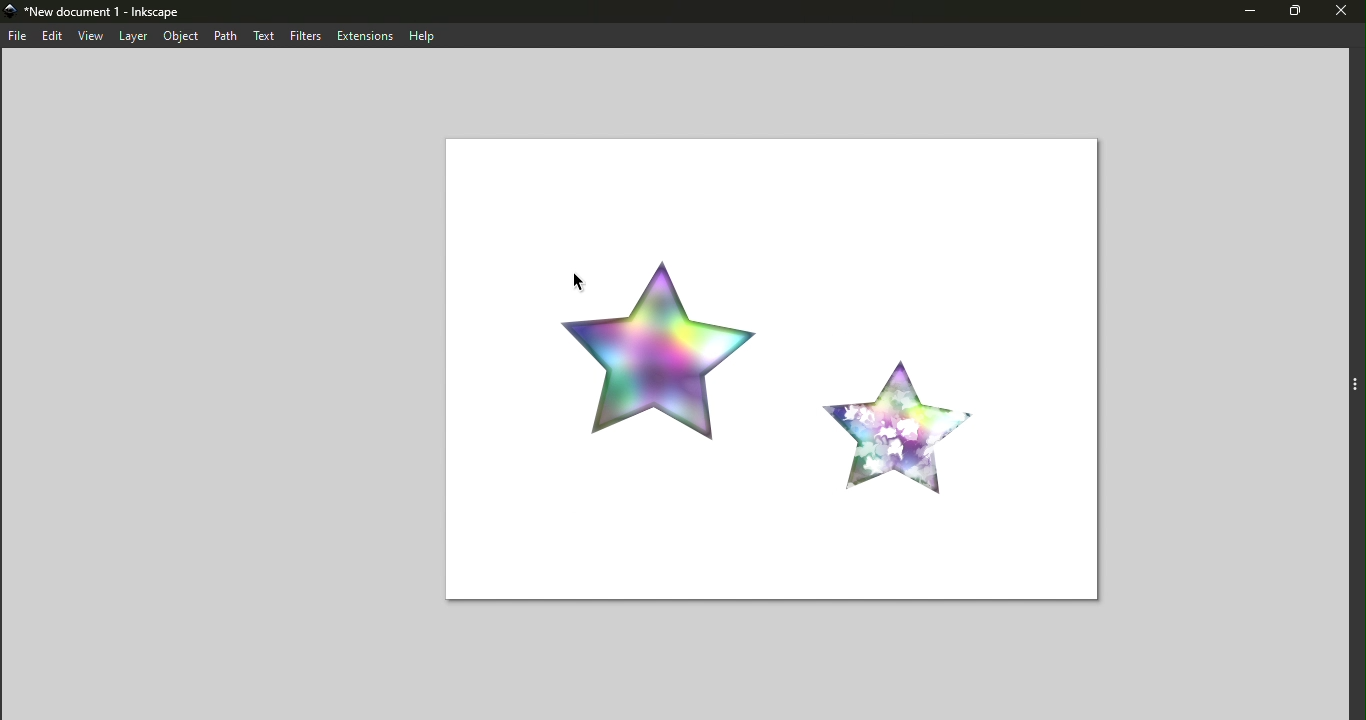 The image size is (1366, 720). What do you see at coordinates (265, 35) in the screenshot?
I see `text` at bounding box center [265, 35].